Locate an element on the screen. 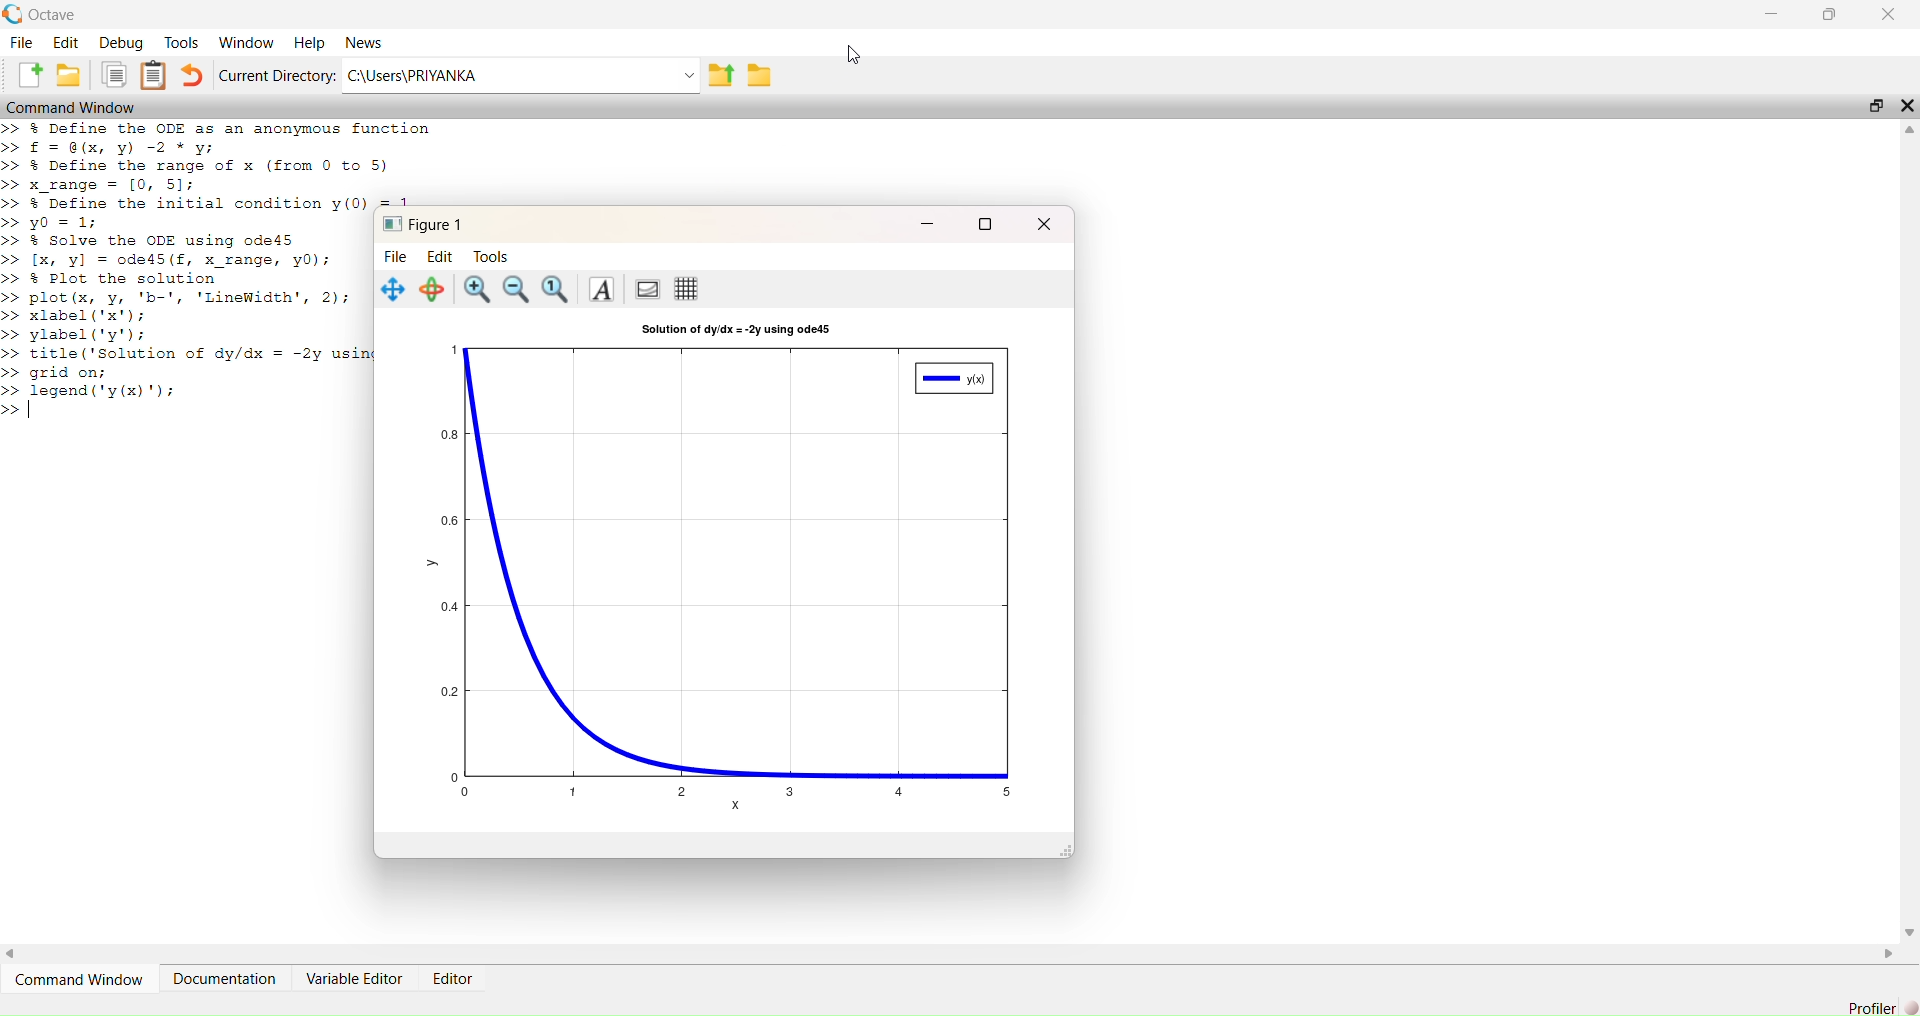 Image resolution: width=1920 pixels, height=1016 pixels. Paste is located at coordinates (154, 75).